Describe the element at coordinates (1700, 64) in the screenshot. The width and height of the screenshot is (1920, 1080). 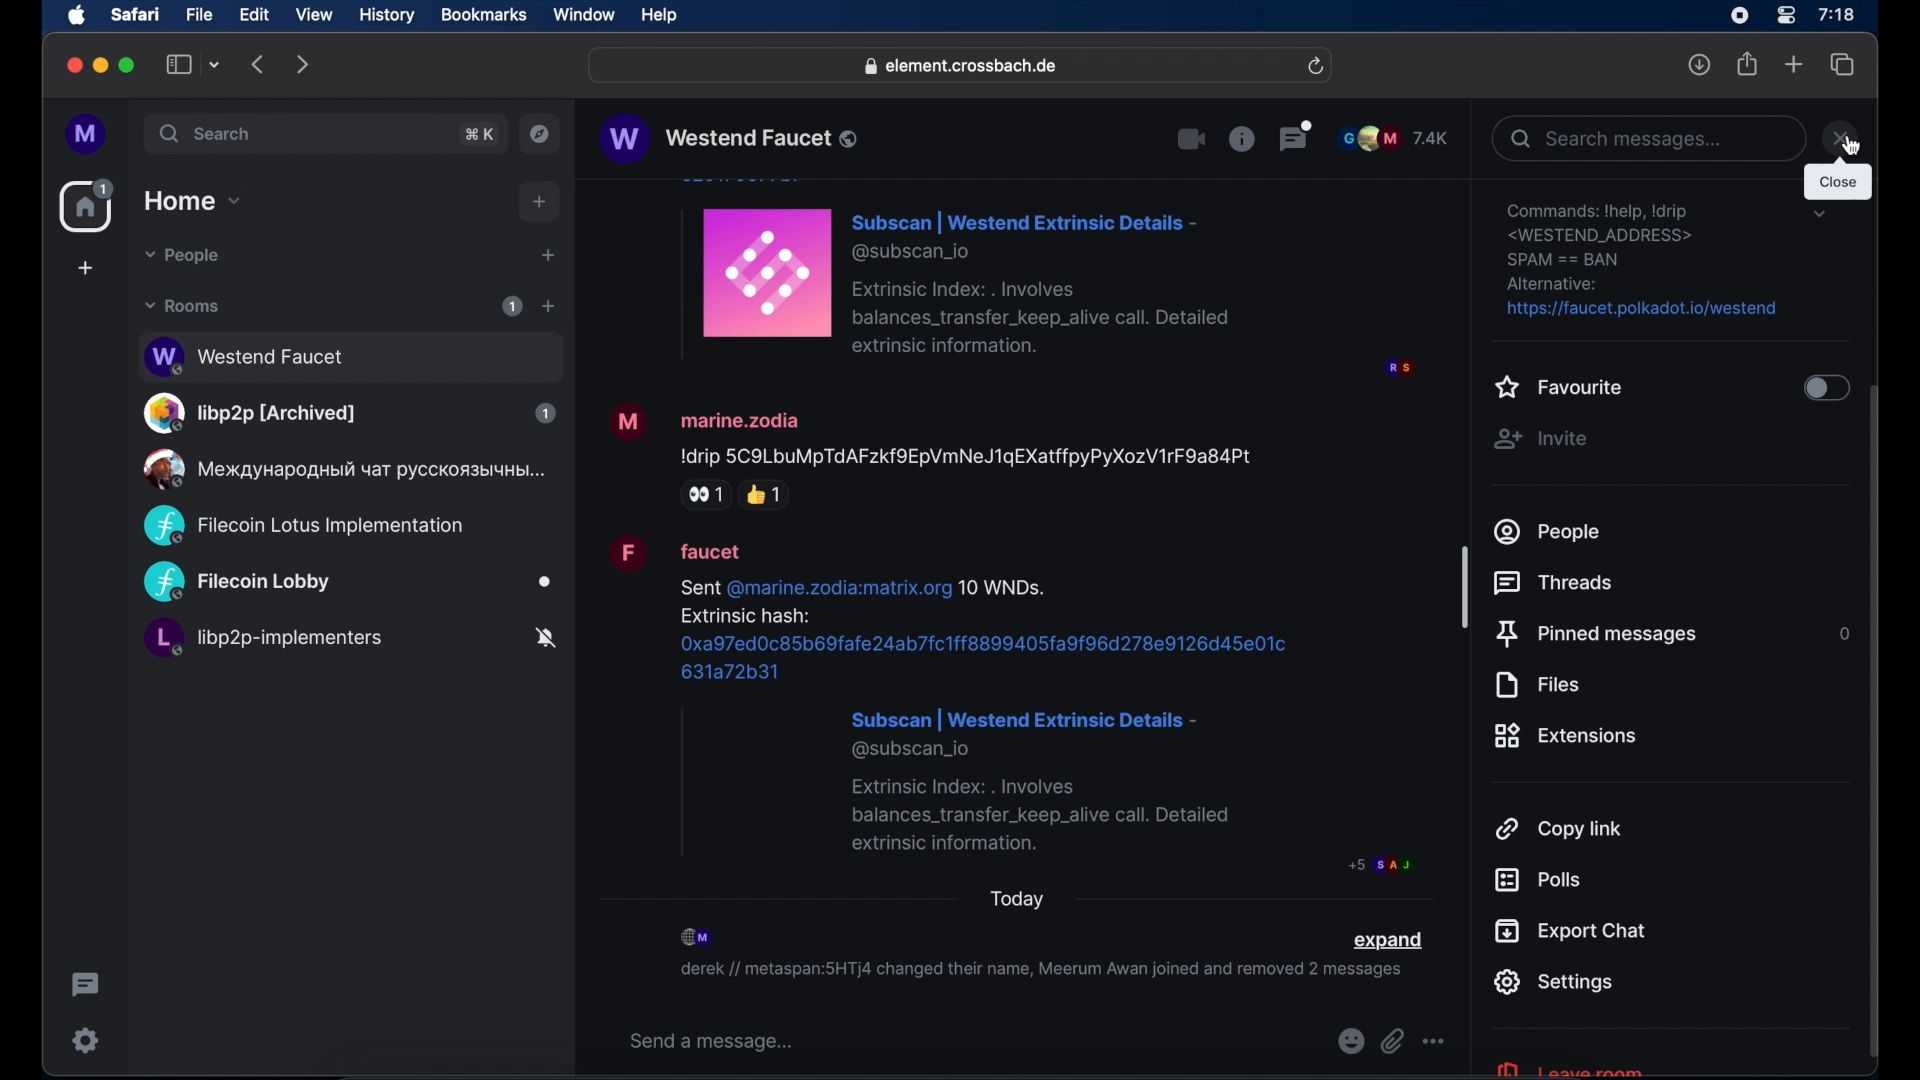
I see `downloads` at that location.